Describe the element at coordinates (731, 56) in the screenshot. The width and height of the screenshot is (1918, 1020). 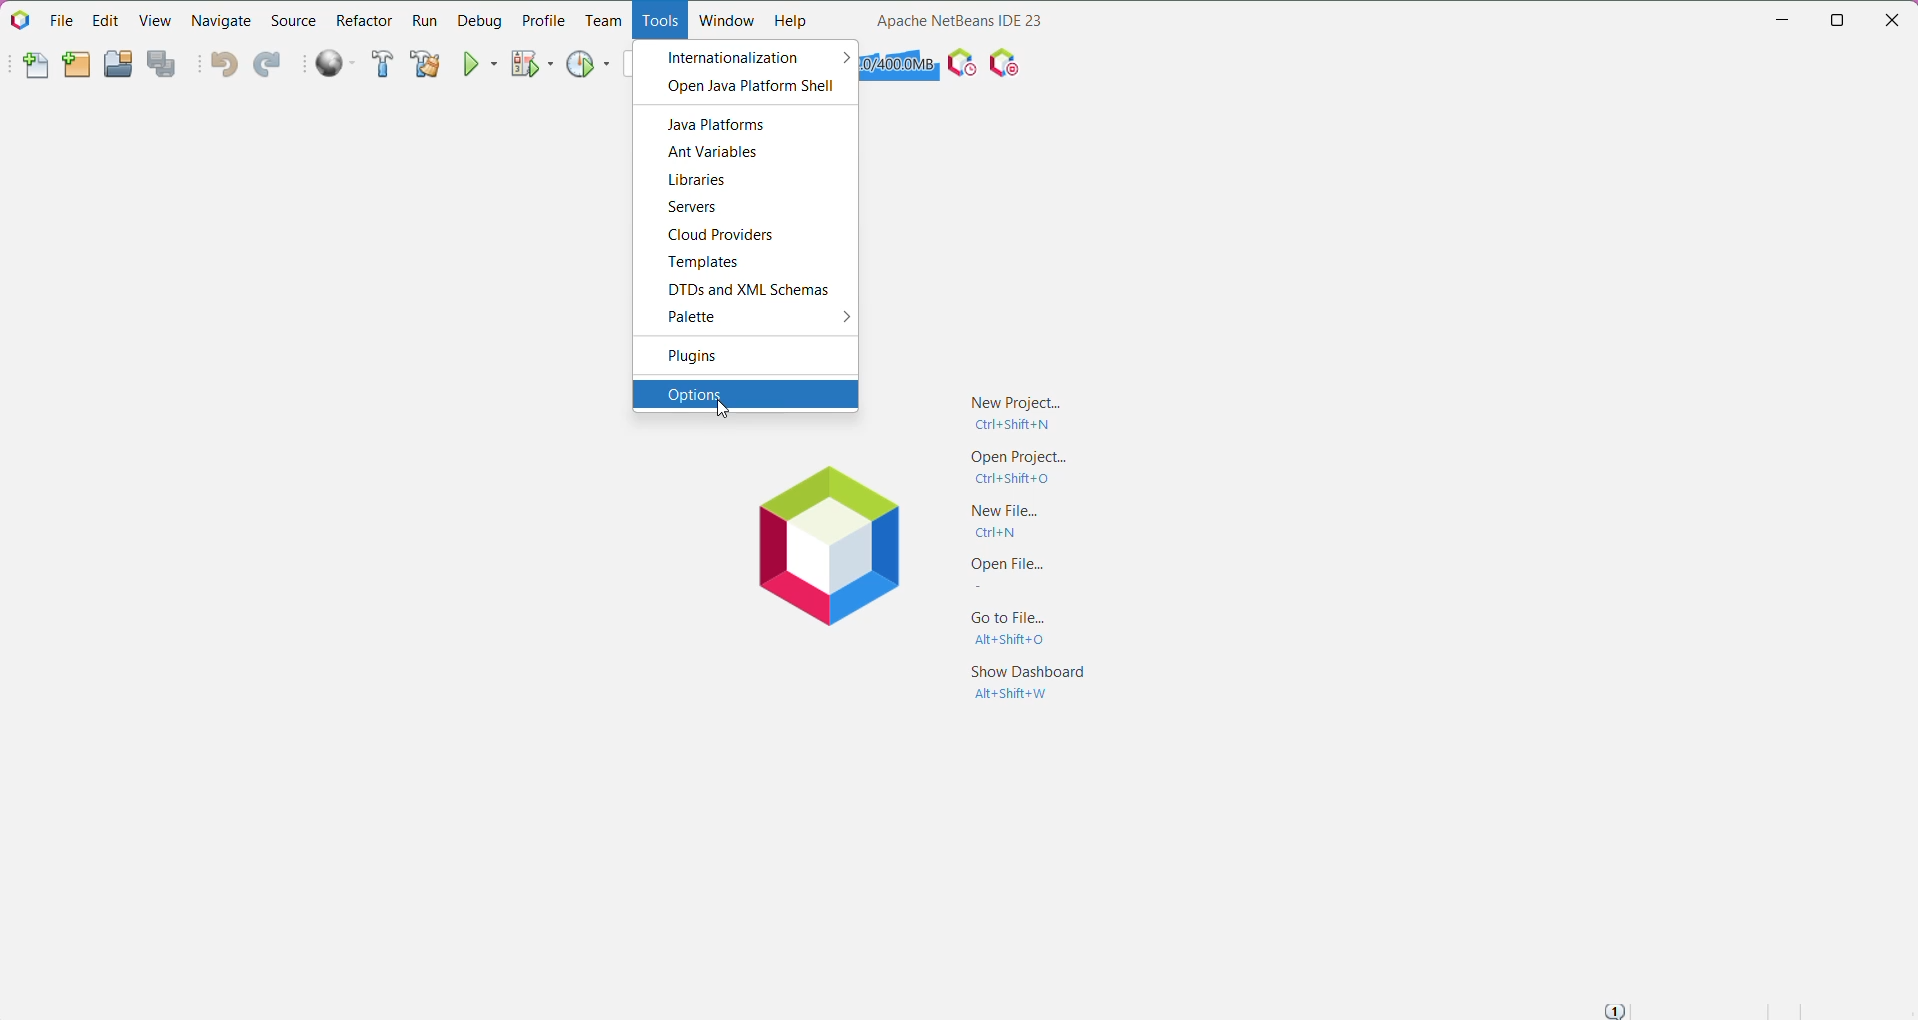
I see `Internationalization` at that location.